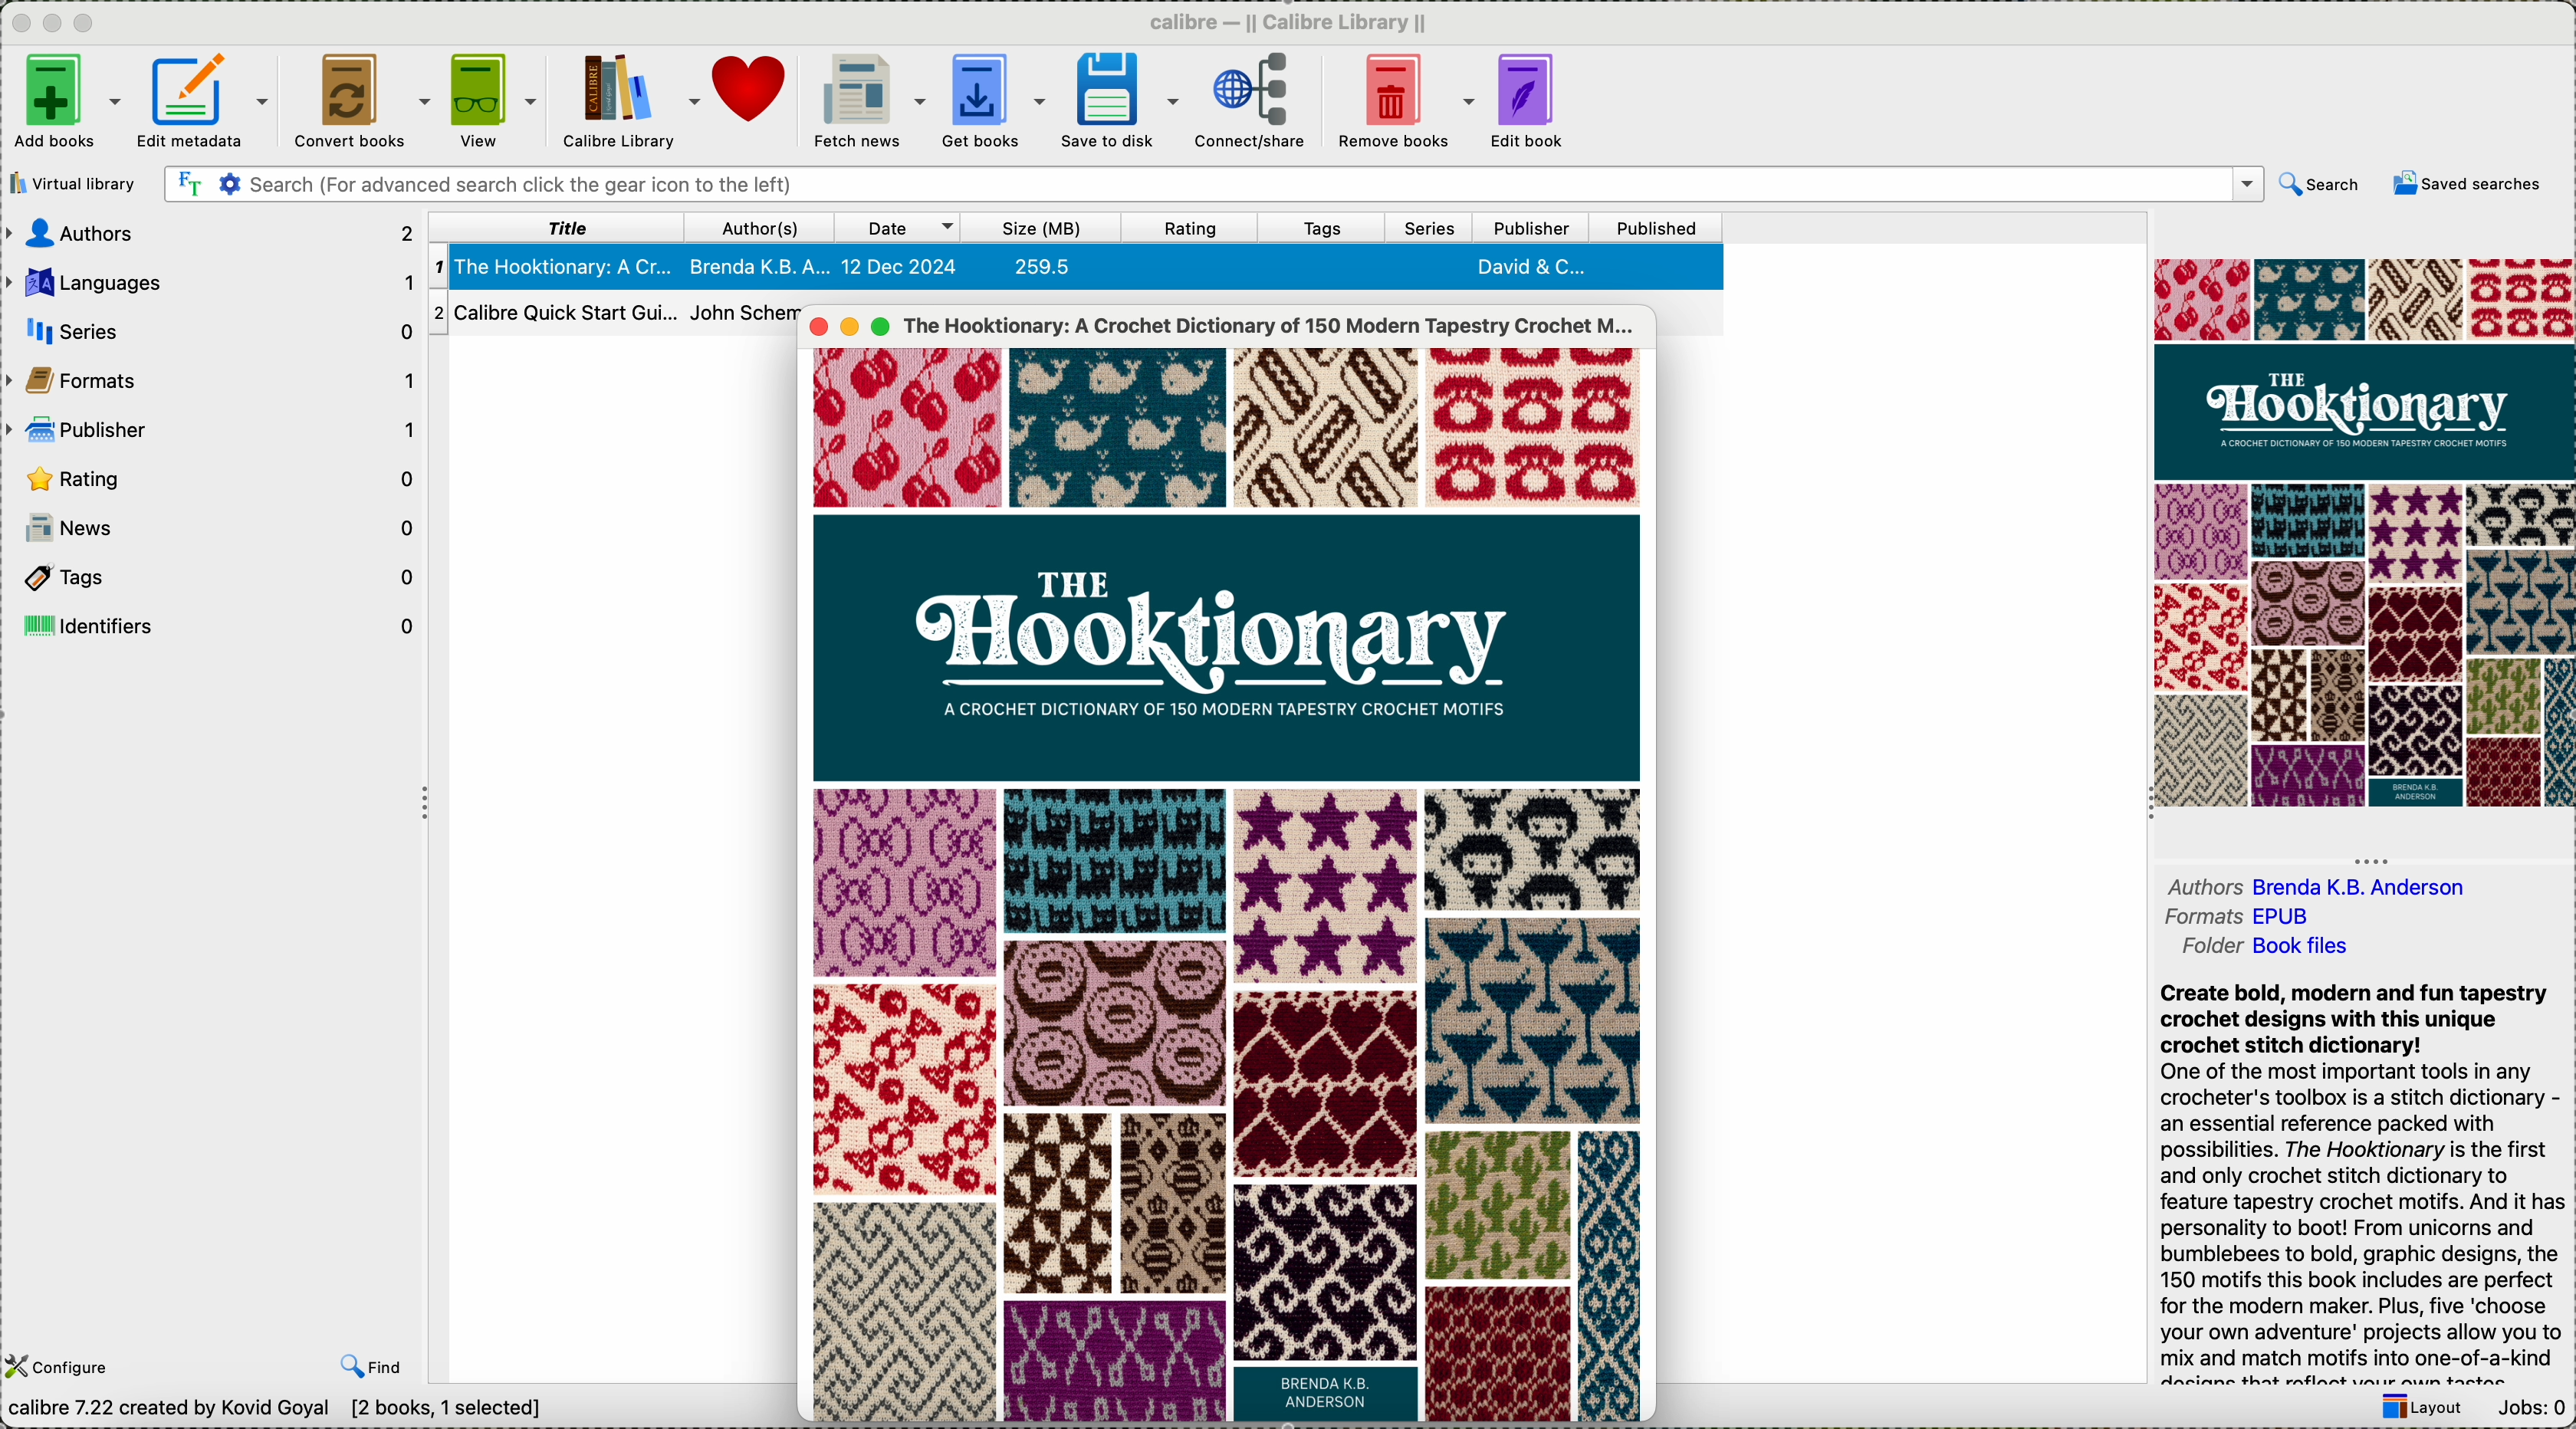  I want to click on Calibre, so click(1293, 22).